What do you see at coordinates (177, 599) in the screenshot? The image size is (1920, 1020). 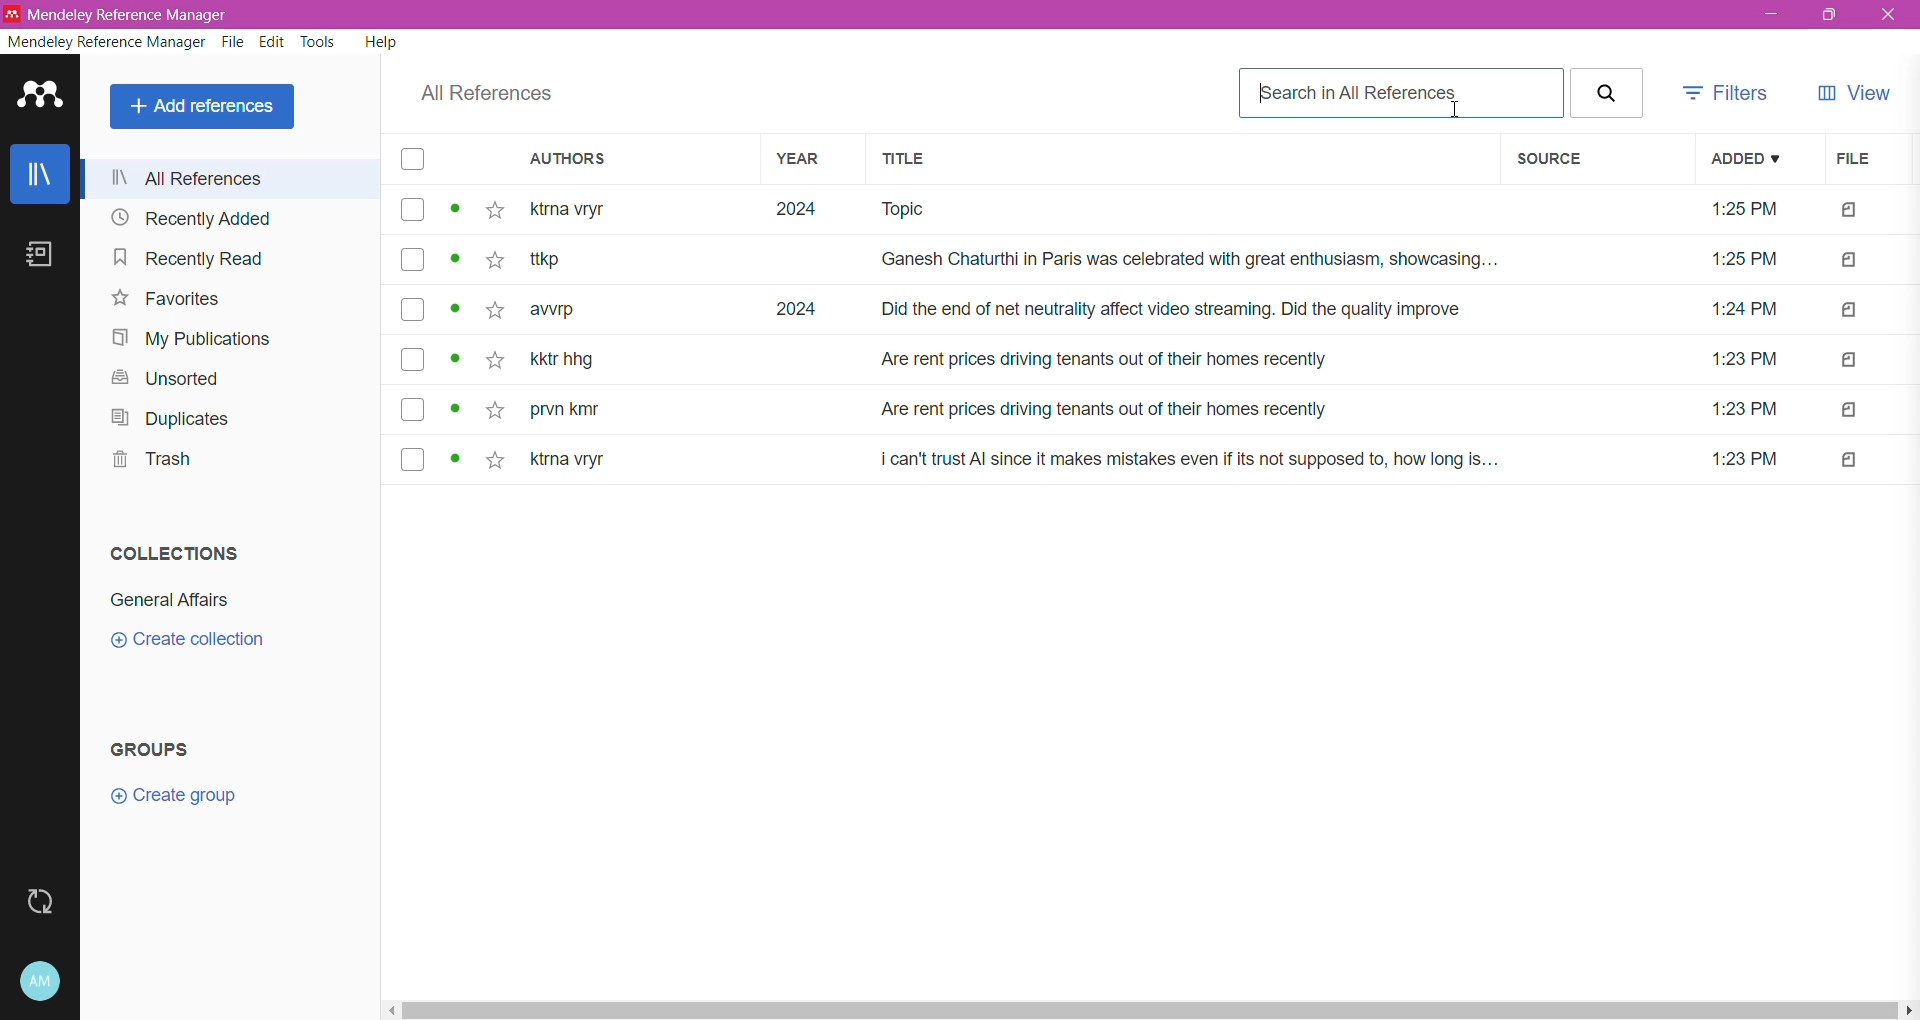 I see `Collection Name` at bounding box center [177, 599].